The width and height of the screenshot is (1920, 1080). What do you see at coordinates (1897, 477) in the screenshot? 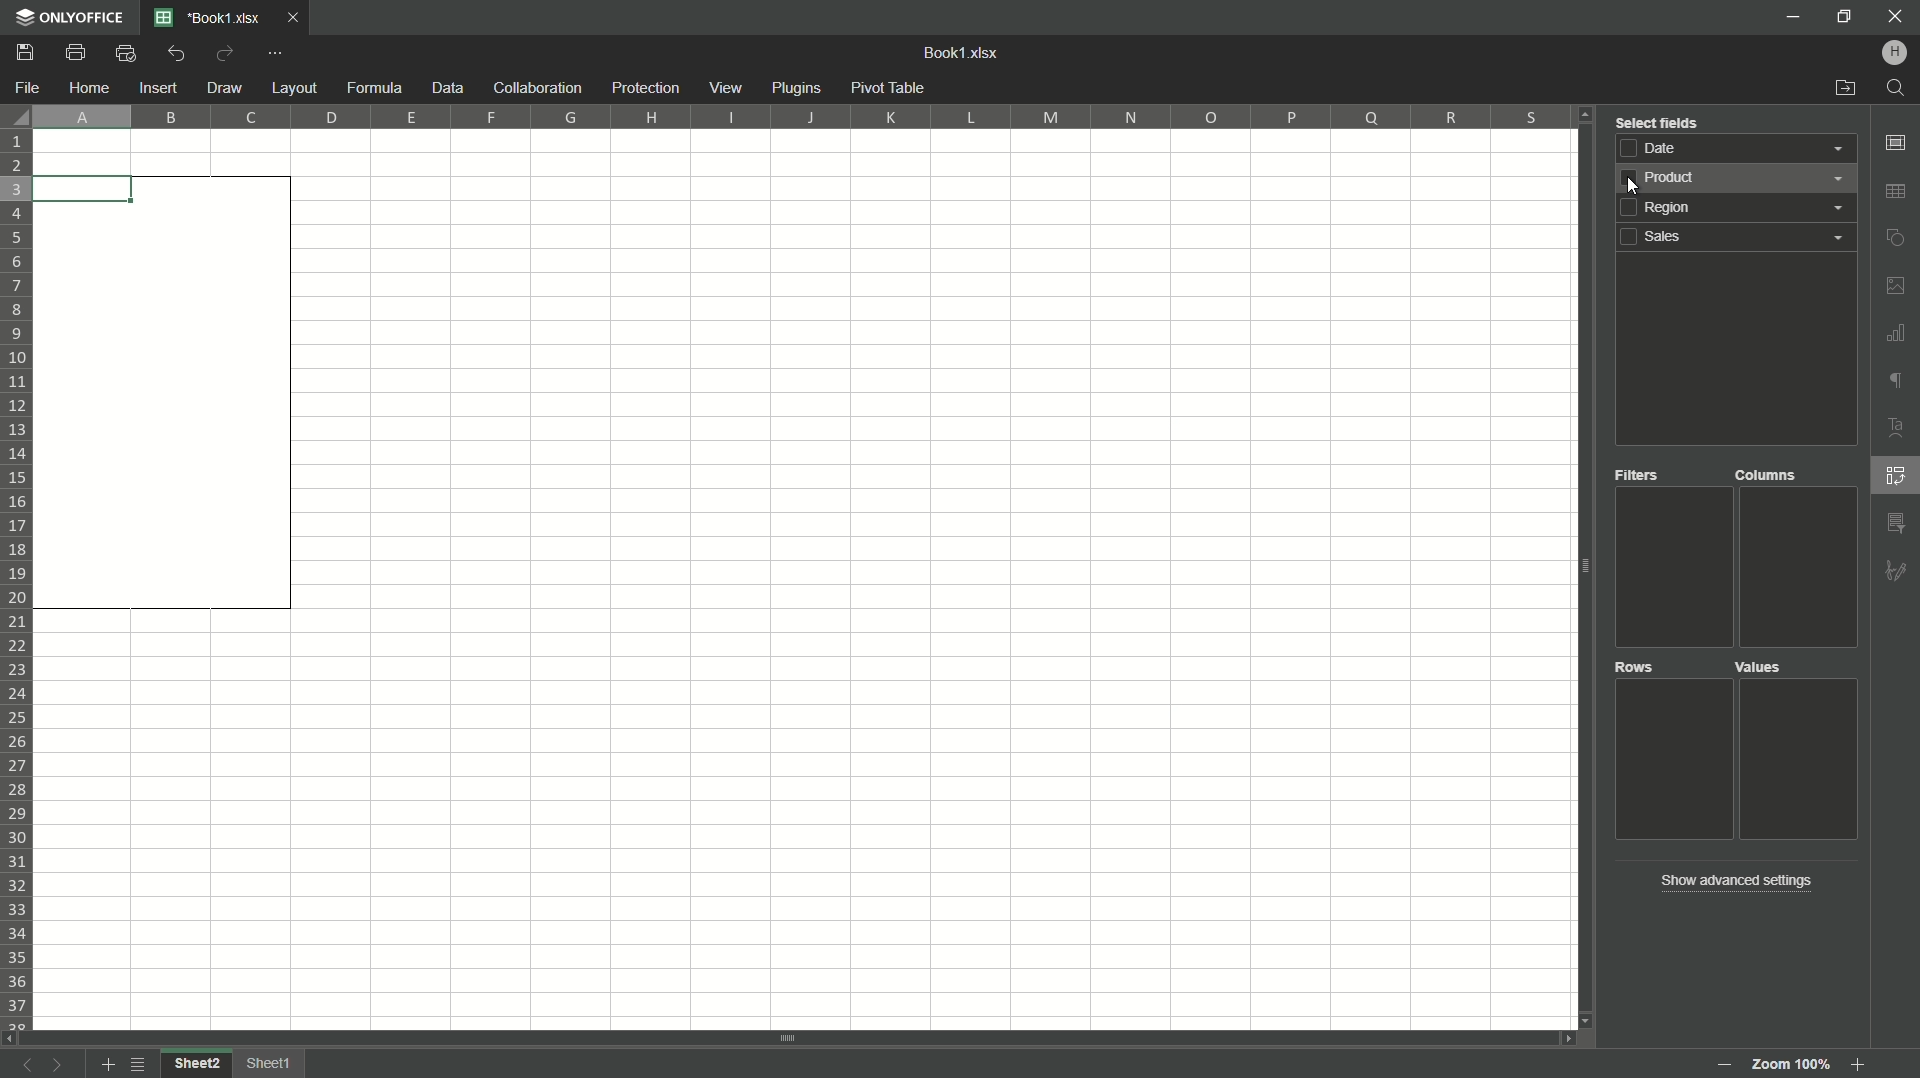
I see `insert pivot table` at bounding box center [1897, 477].